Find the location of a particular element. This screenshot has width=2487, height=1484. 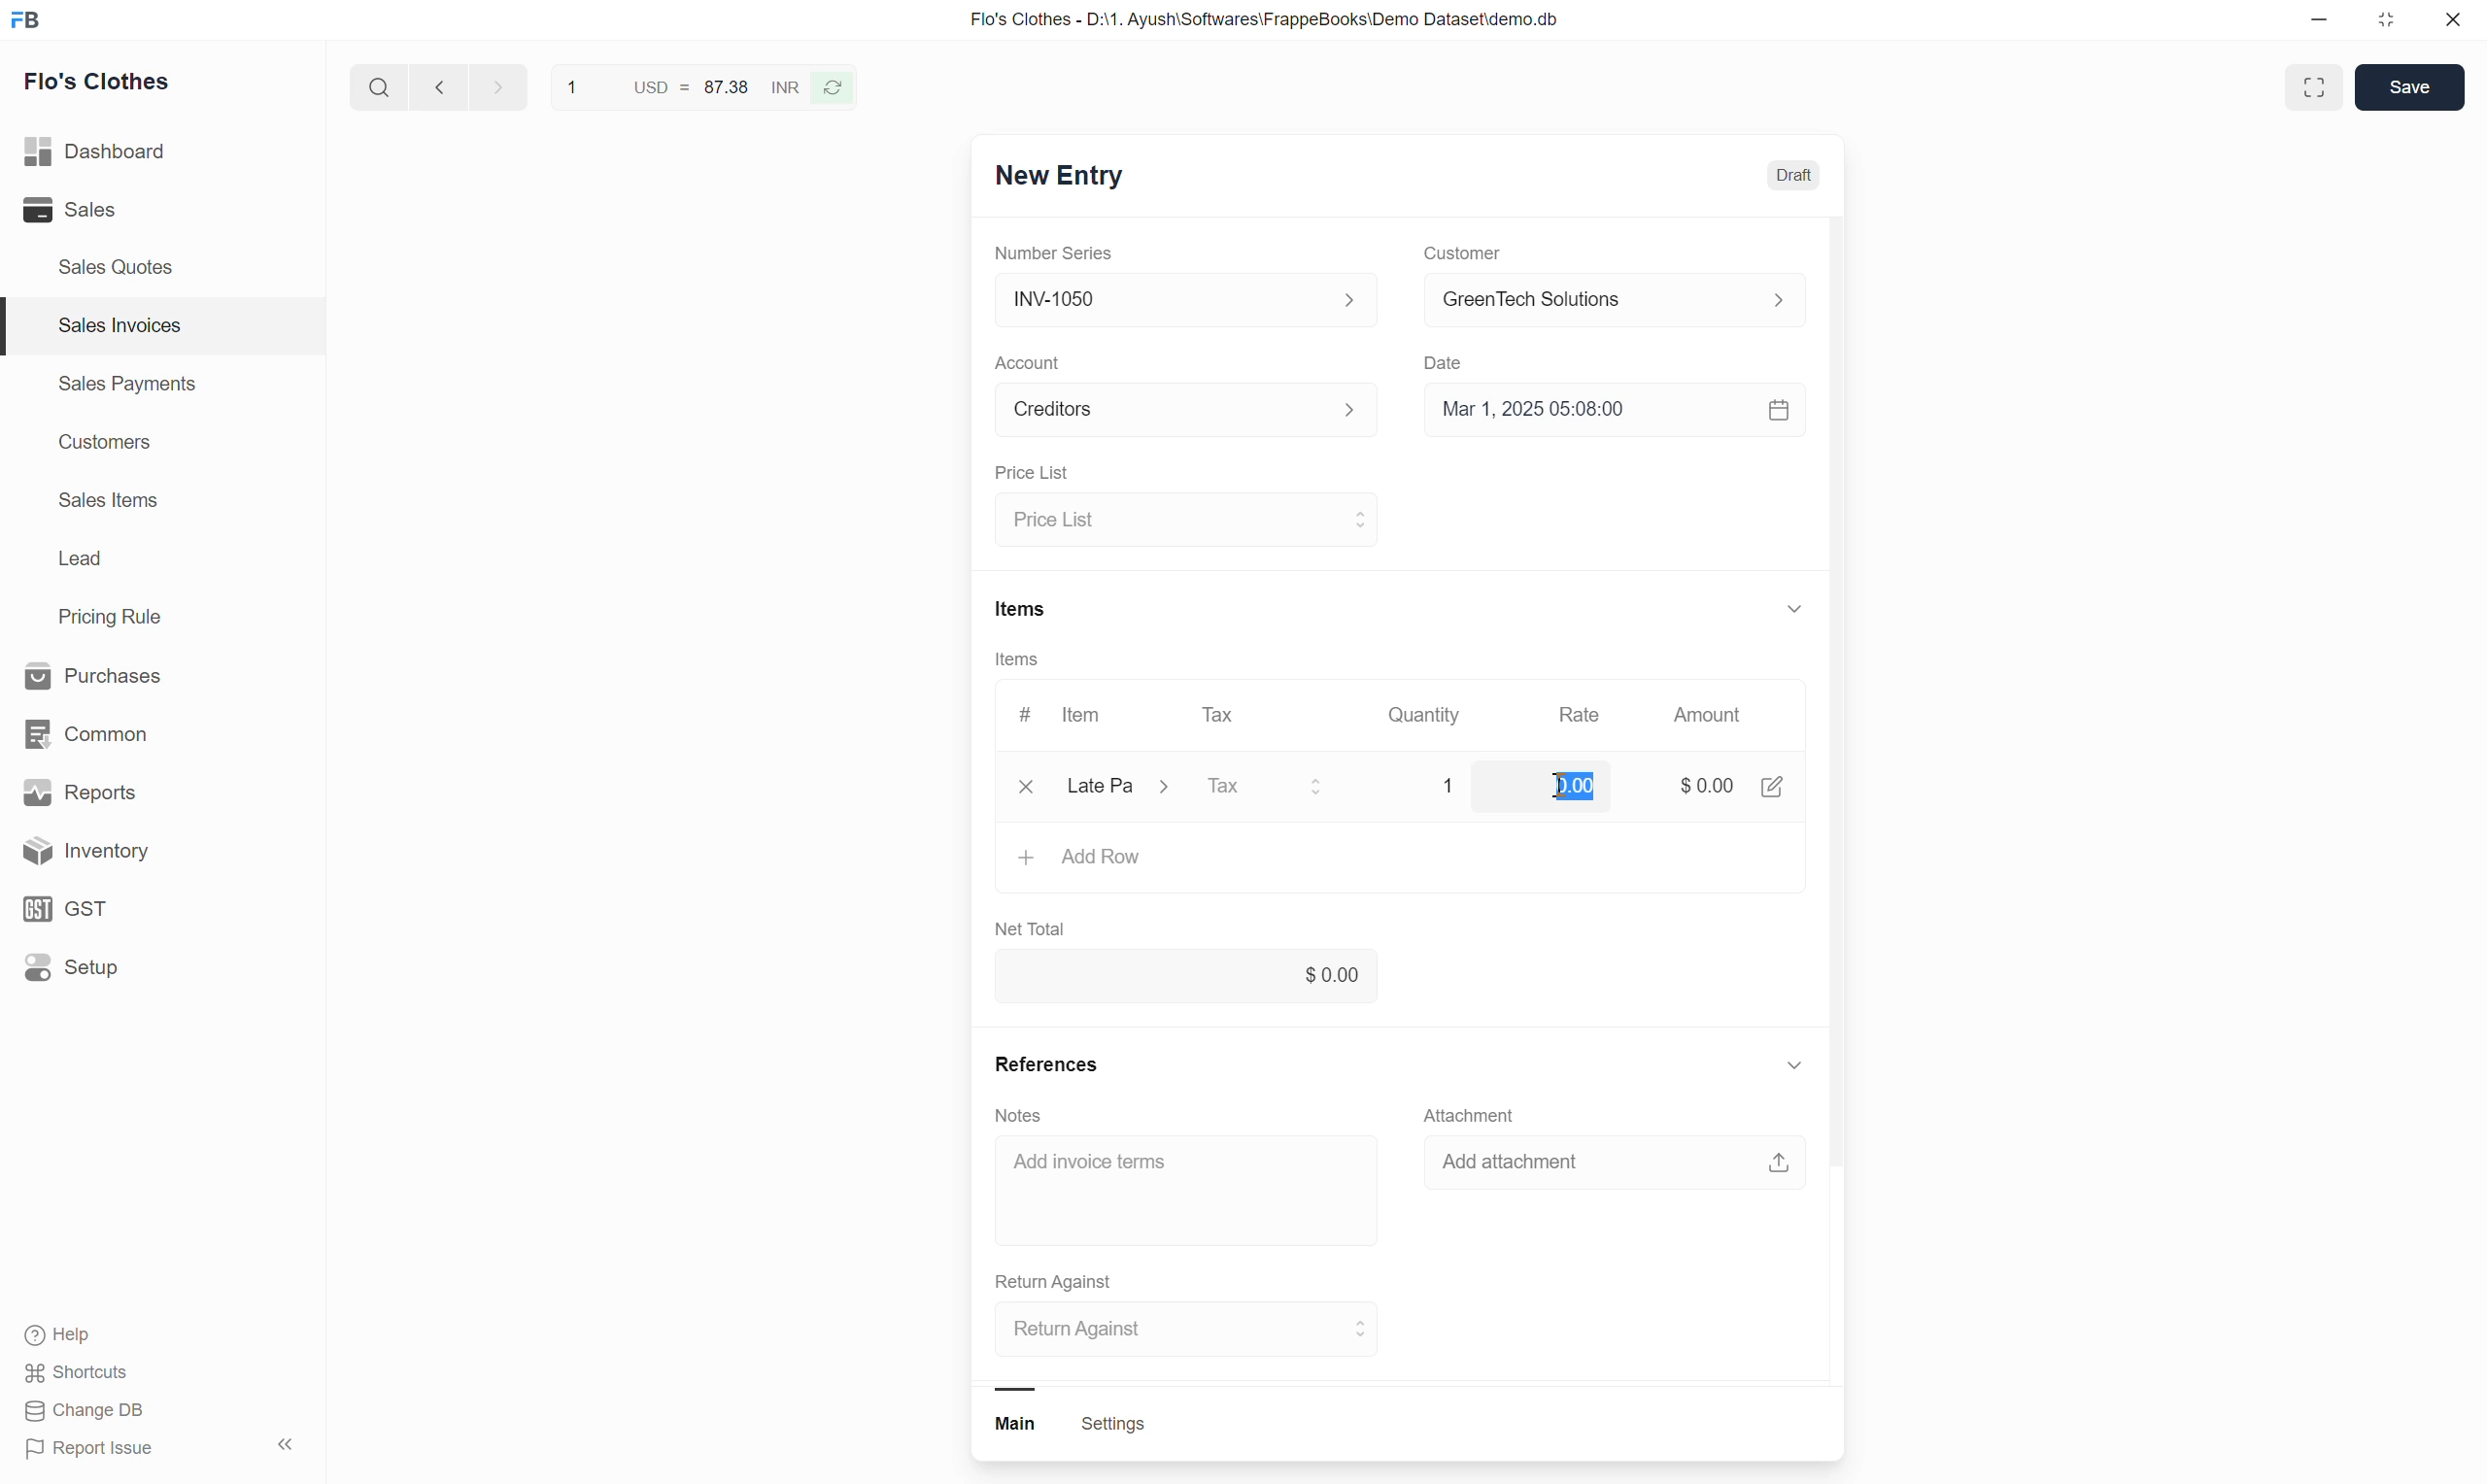

full screen is located at coordinates (2317, 86).